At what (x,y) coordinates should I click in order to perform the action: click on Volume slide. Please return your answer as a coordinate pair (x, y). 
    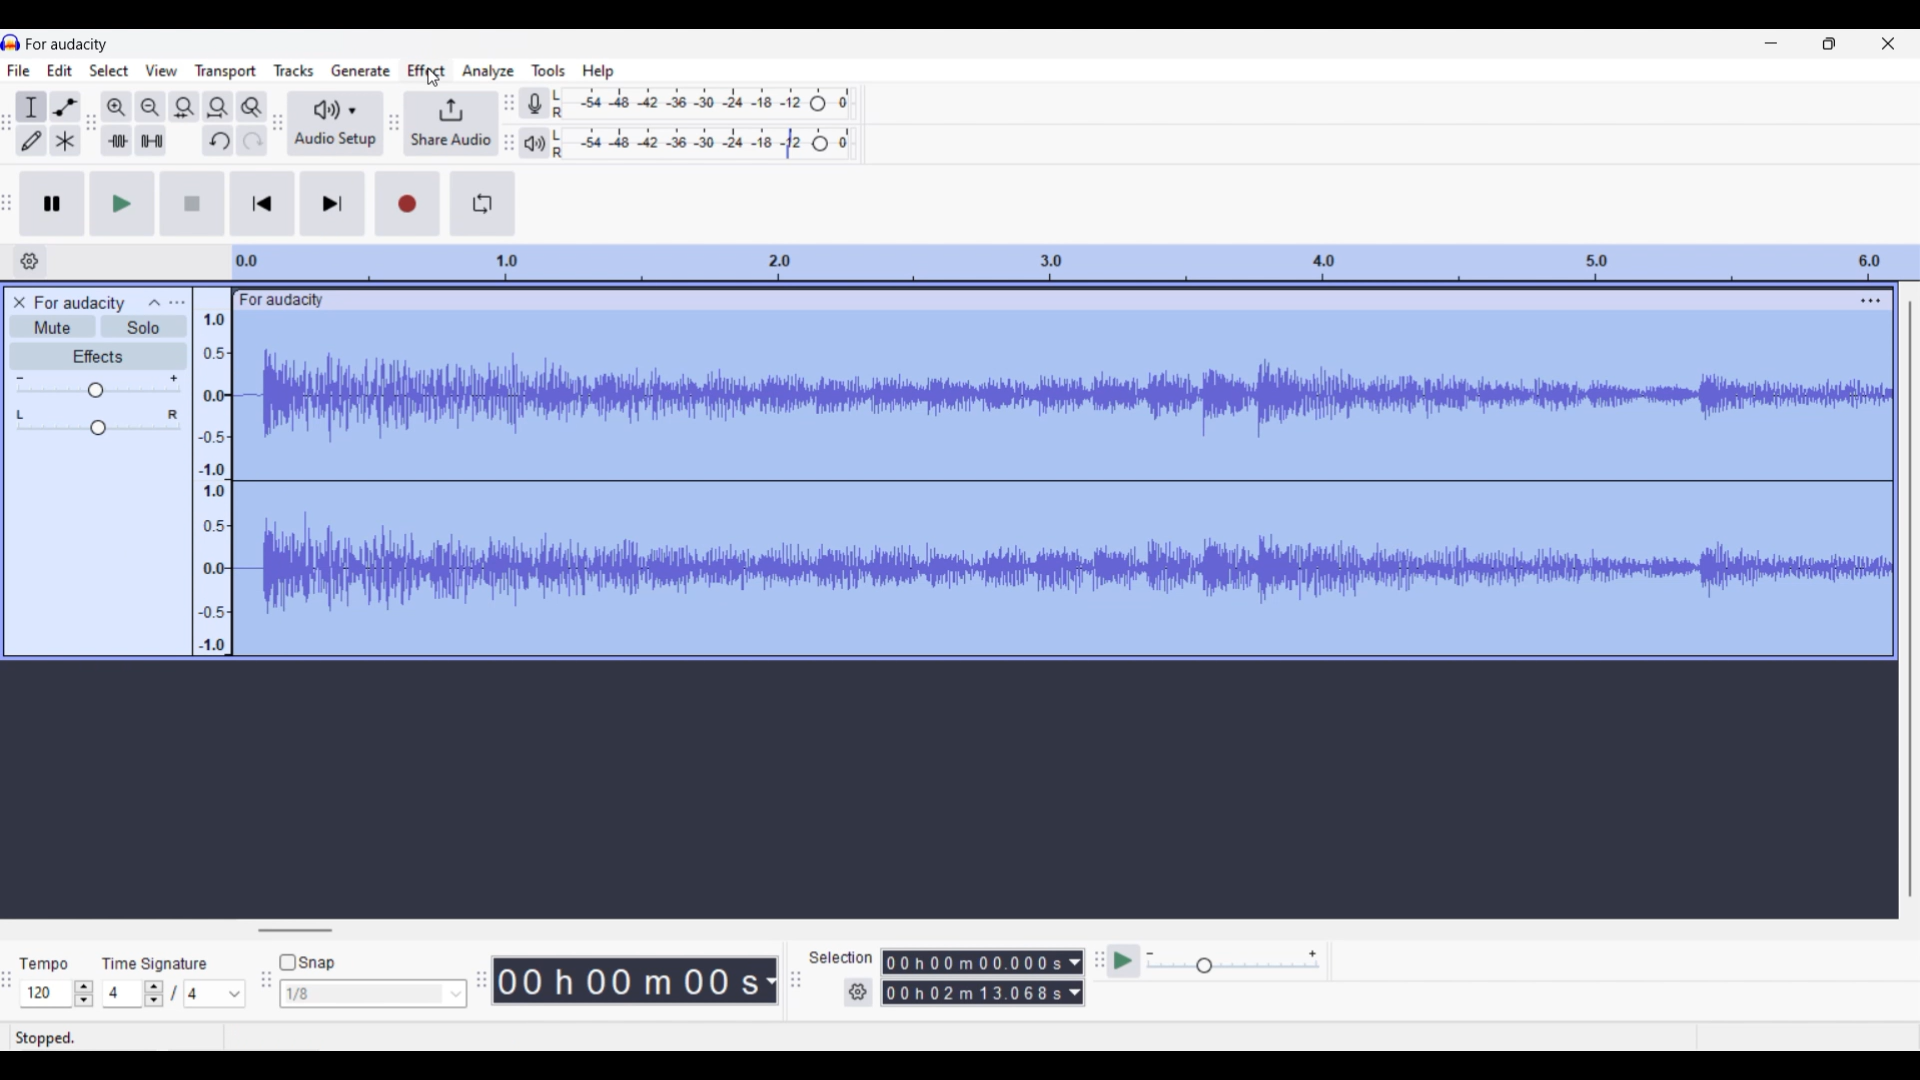
    Looking at the image, I should click on (97, 386).